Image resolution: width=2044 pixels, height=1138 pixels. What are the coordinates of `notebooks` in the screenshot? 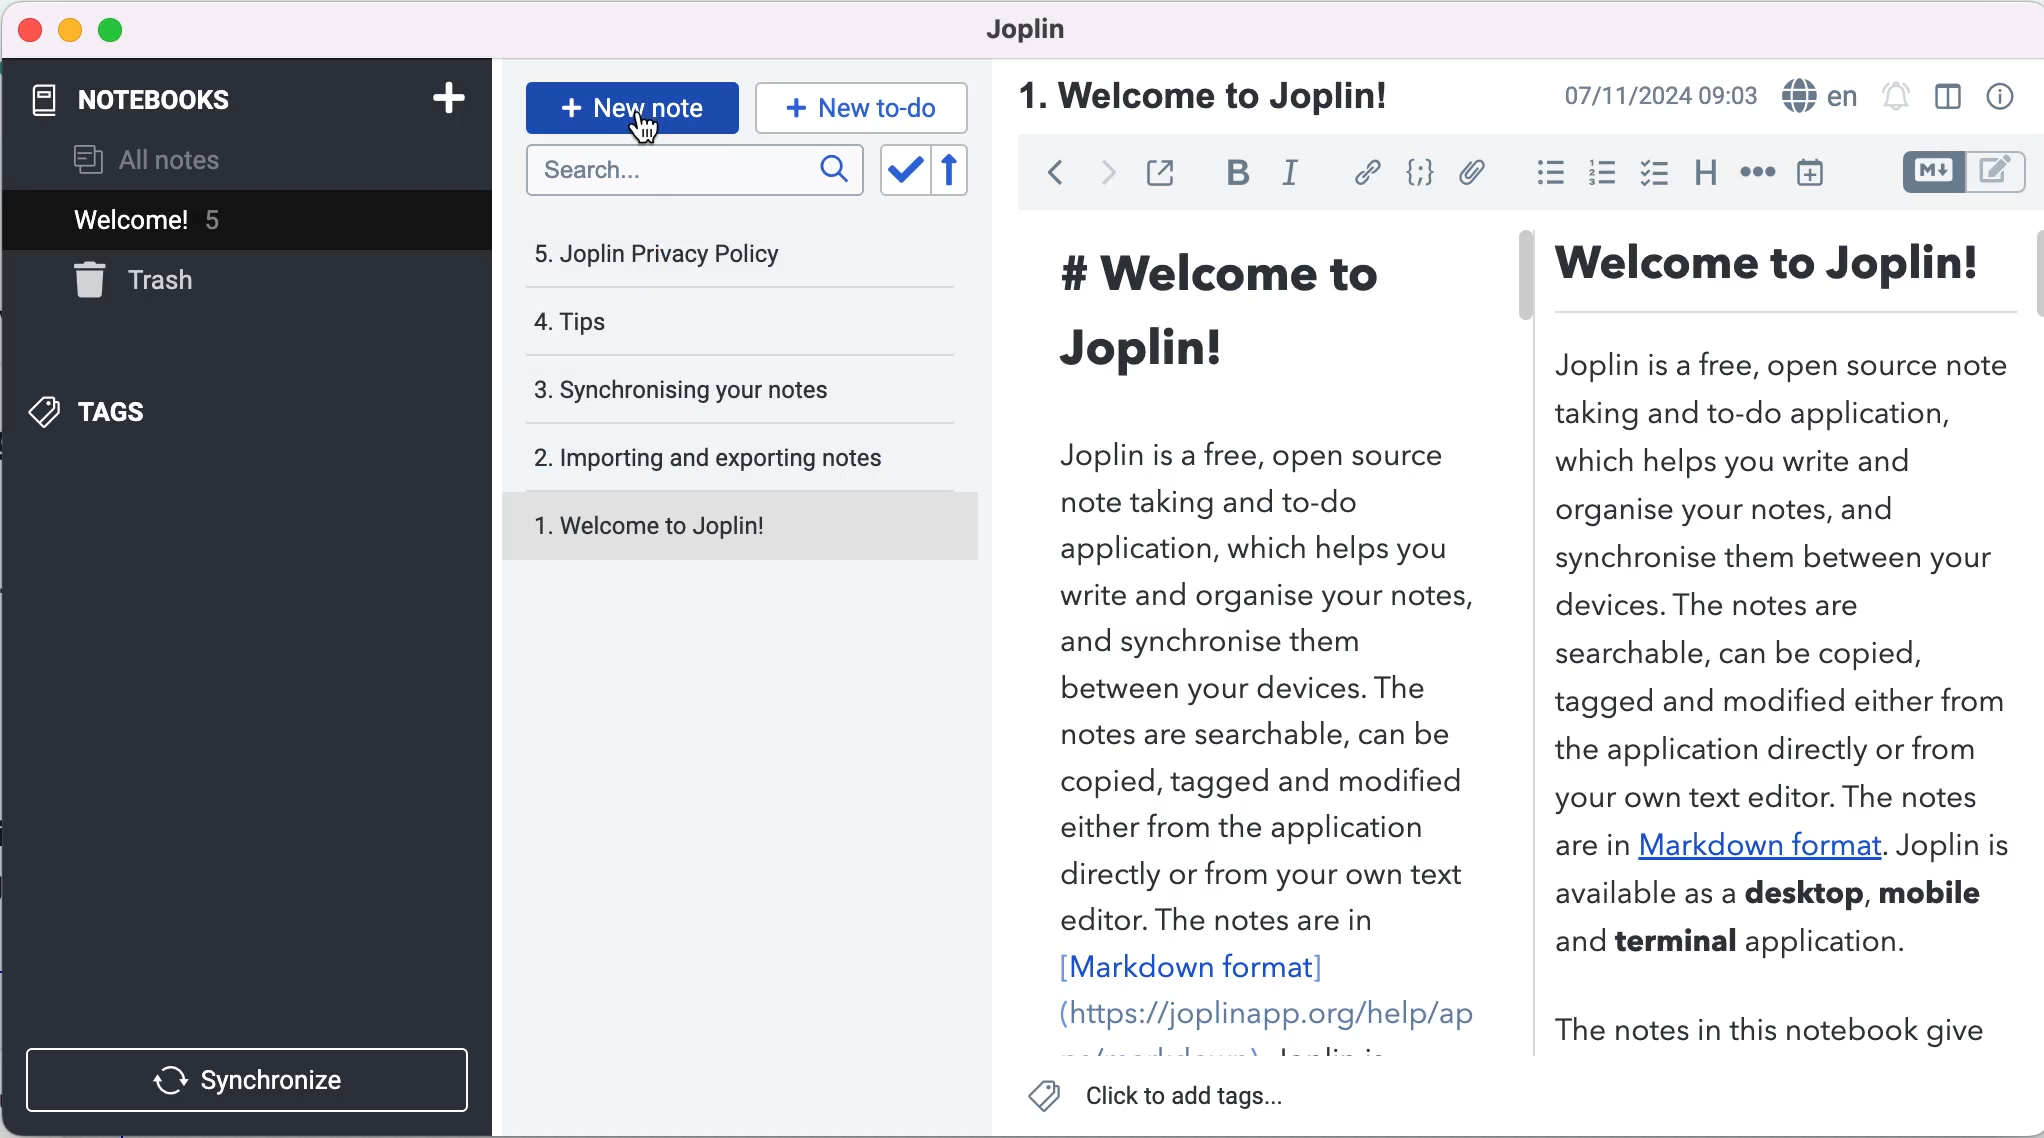 It's located at (151, 96).